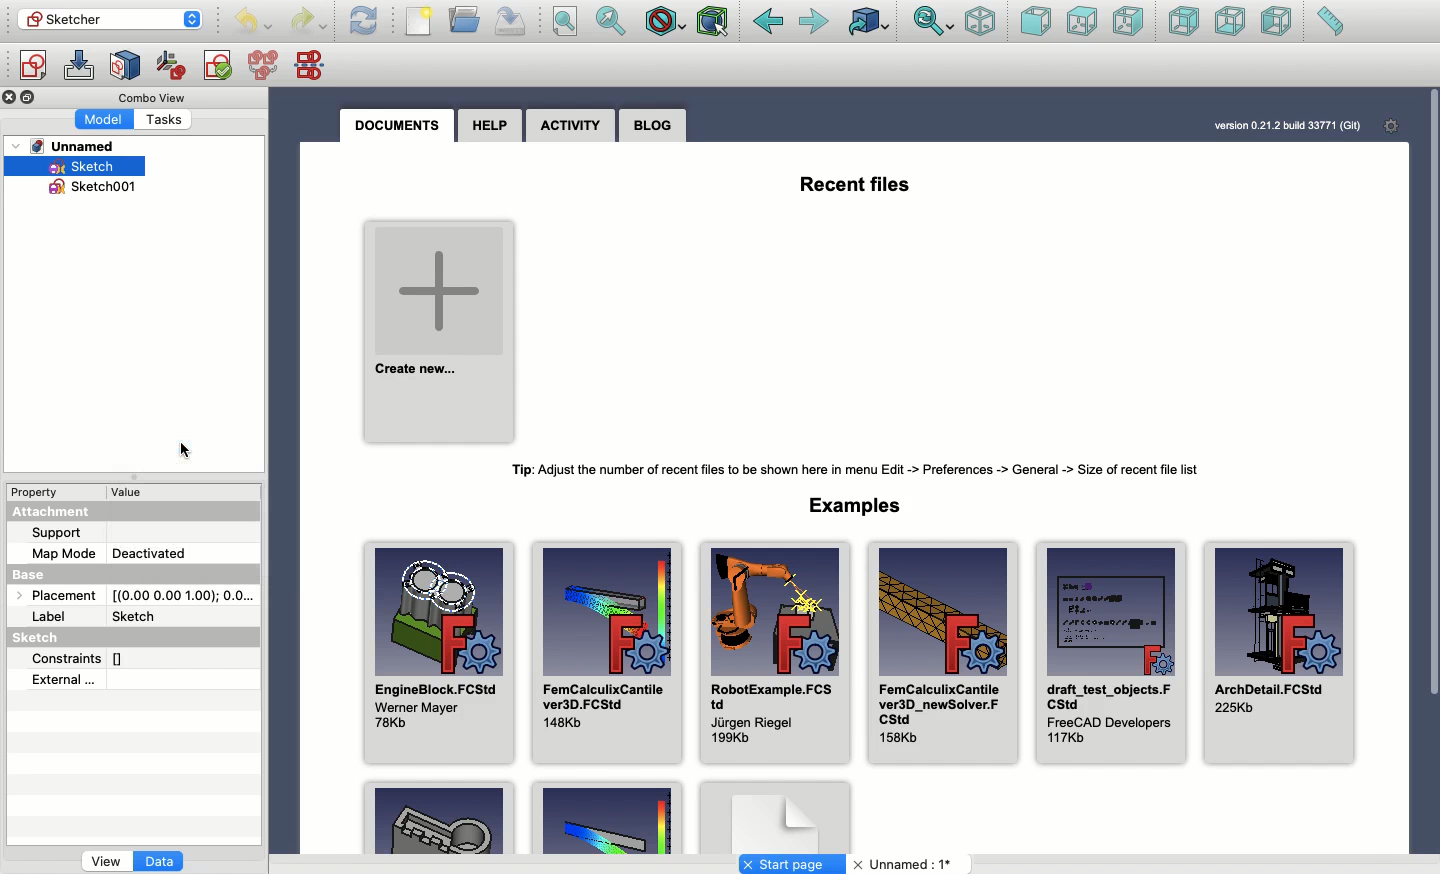 This screenshot has height=874, width=1440. I want to click on Map sketch to face, so click(126, 67).